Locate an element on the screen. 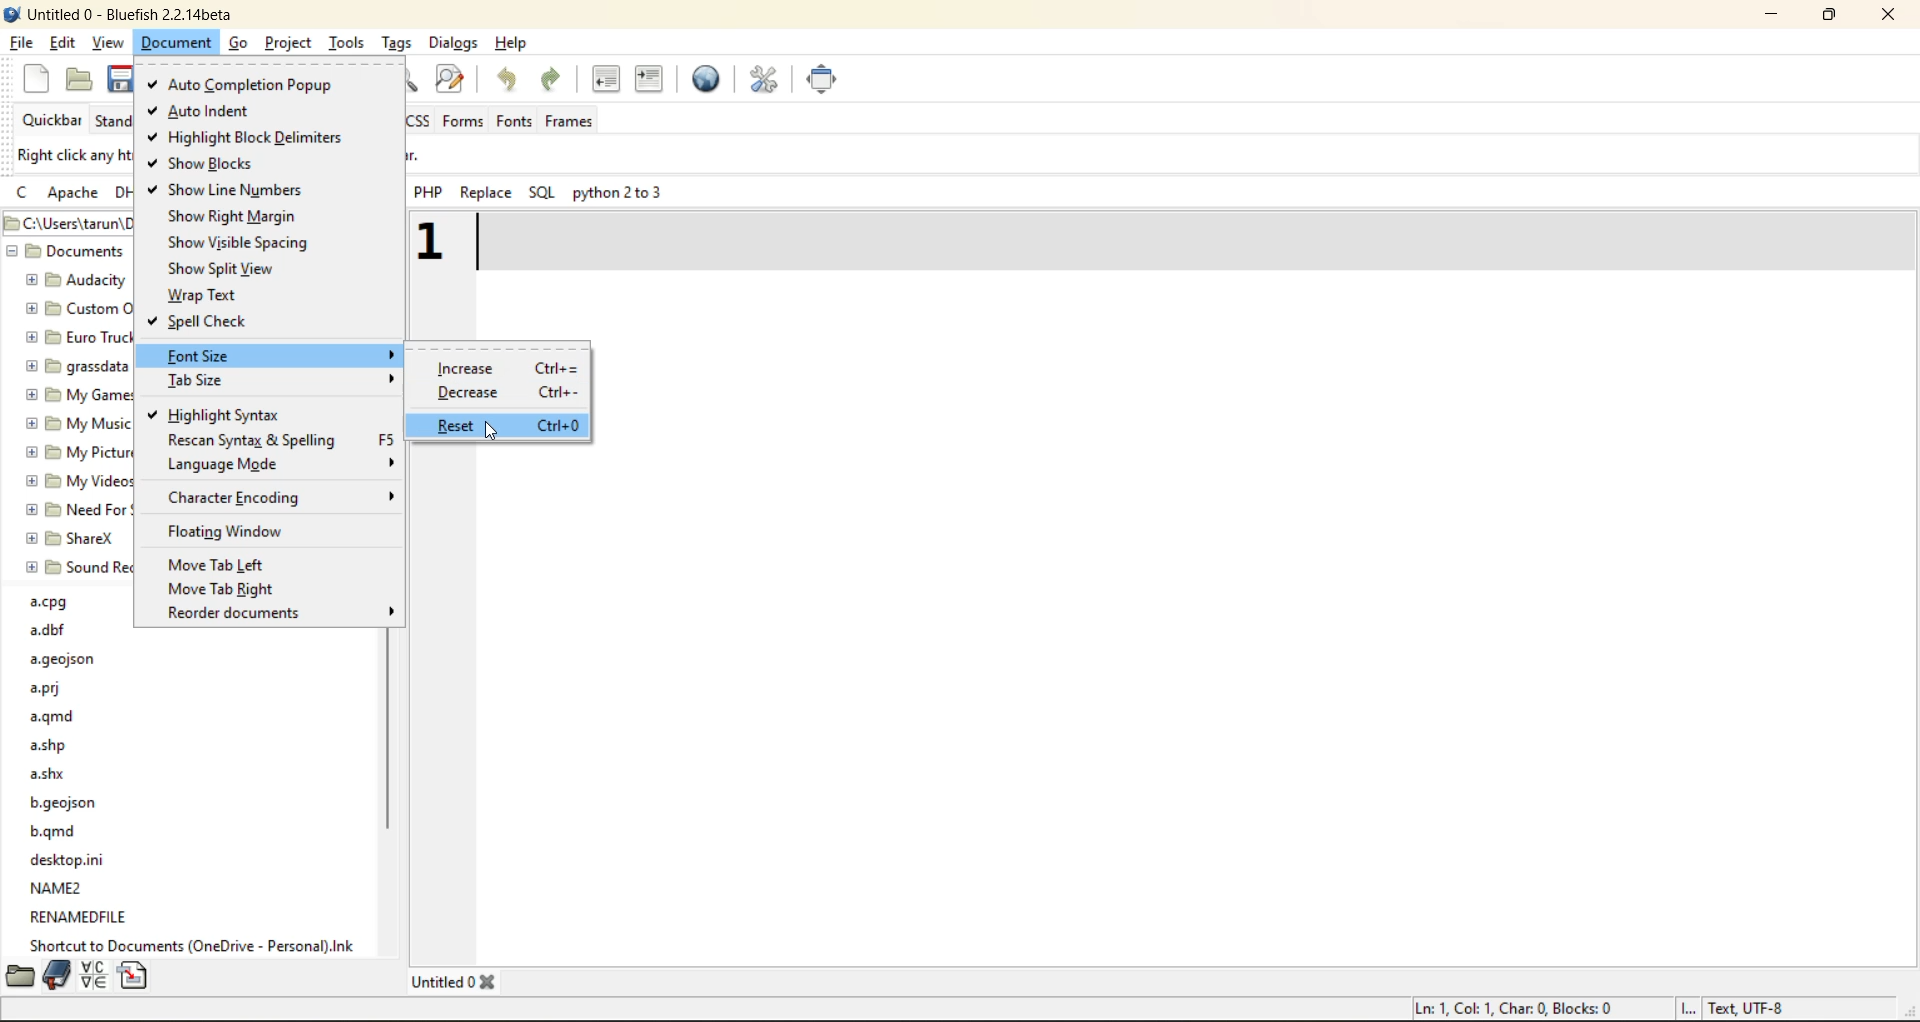 This screenshot has width=1920, height=1022. redo is located at coordinates (548, 78).